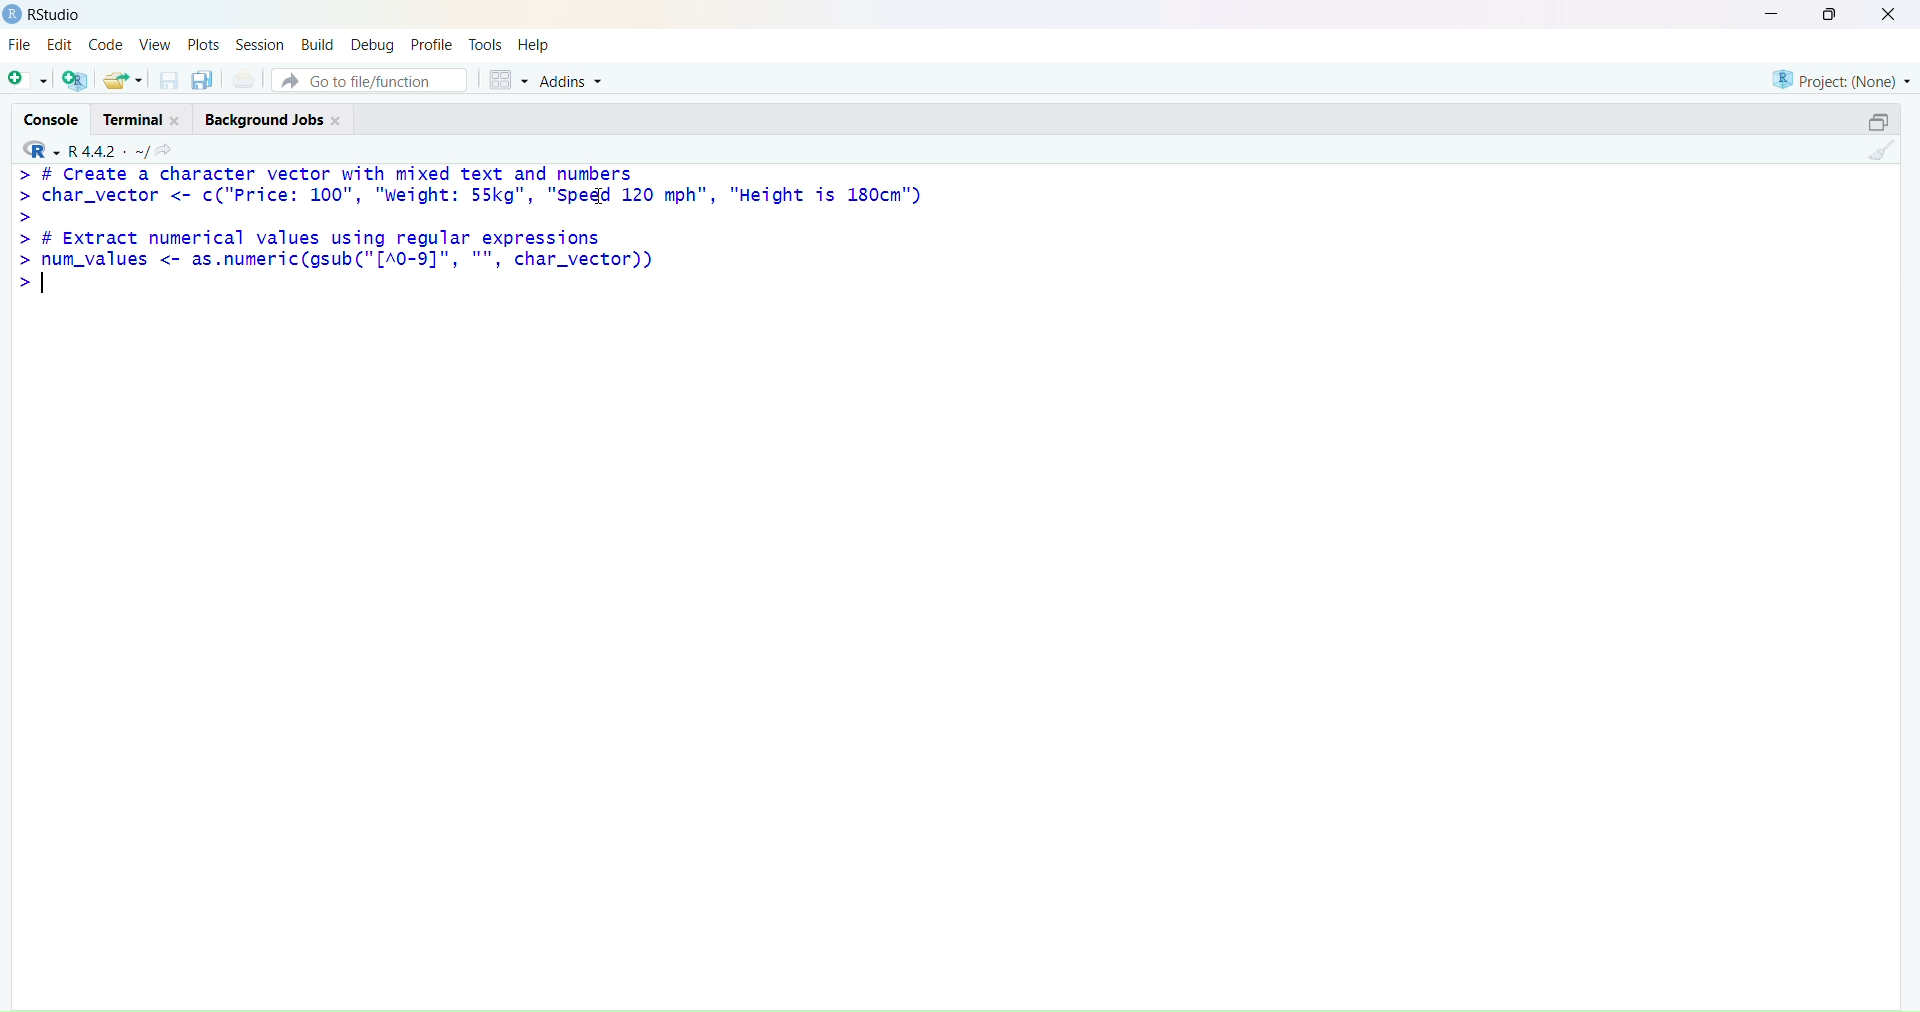 This screenshot has width=1920, height=1012. Describe the element at coordinates (40, 150) in the screenshot. I see `R` at that location.